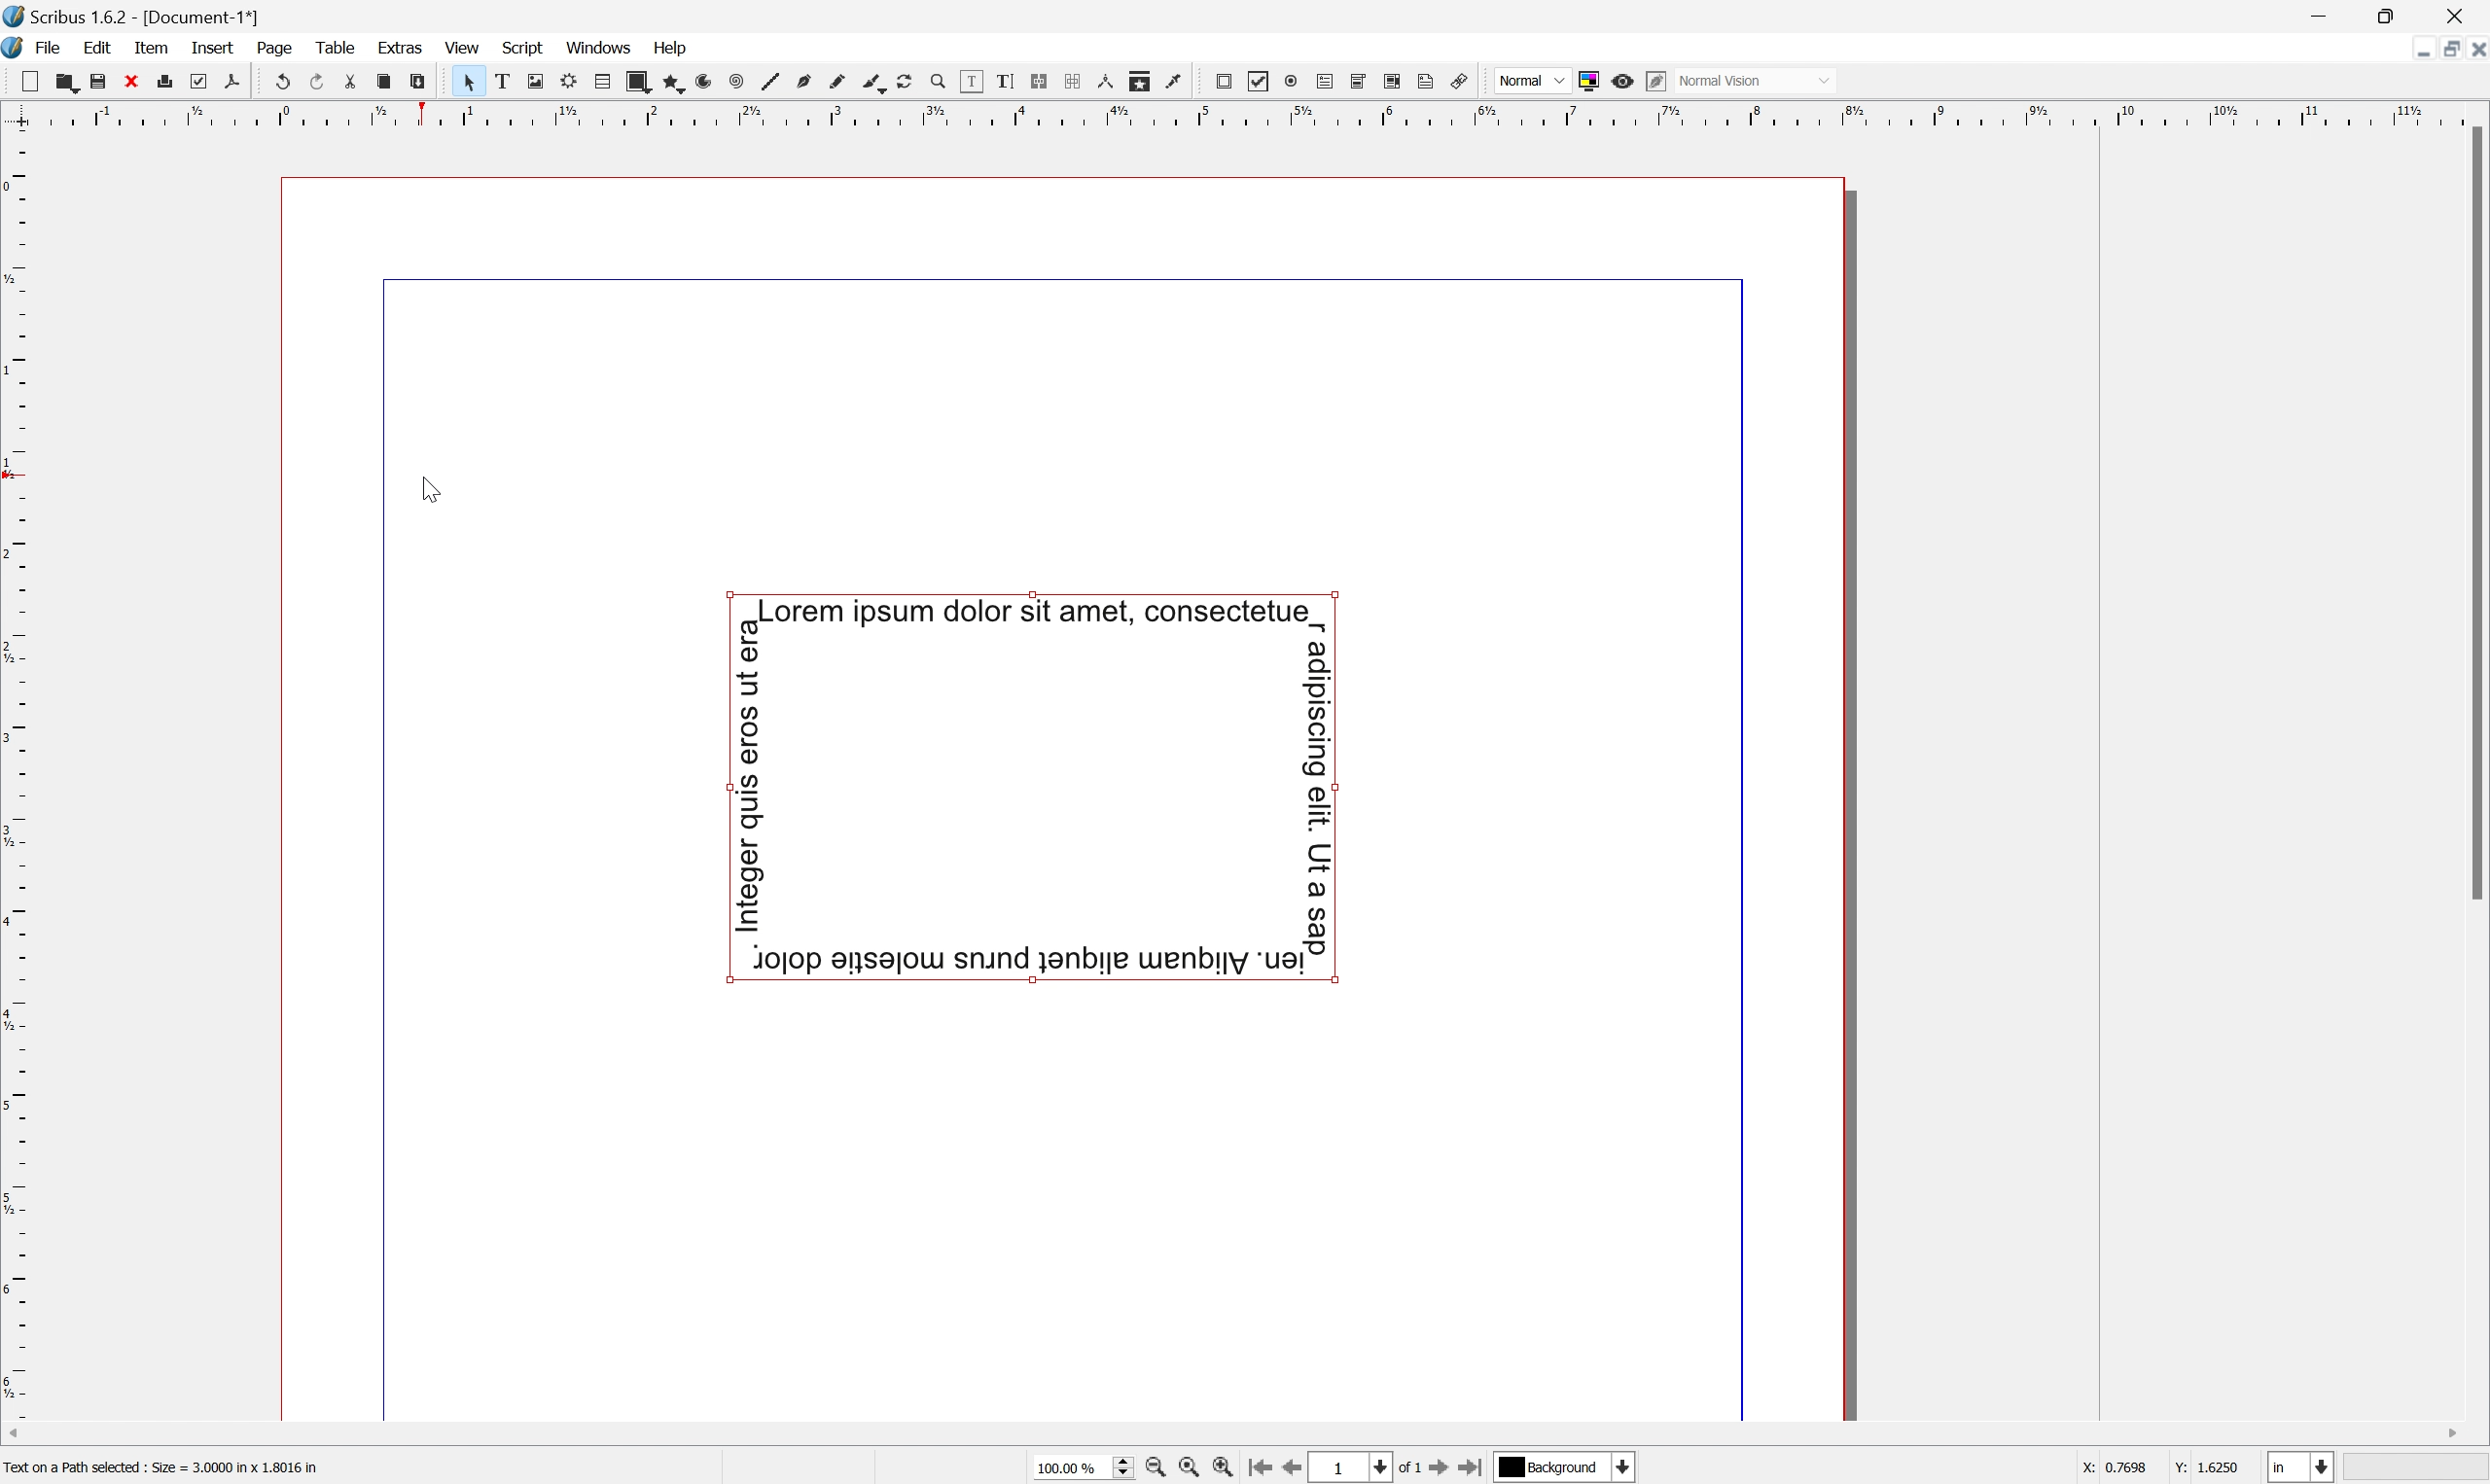 The height and width of the screenshot is (1484, 2490). Describe the element at coordinates (1623, 80) in the screenshot. I see `Preview` at that location.